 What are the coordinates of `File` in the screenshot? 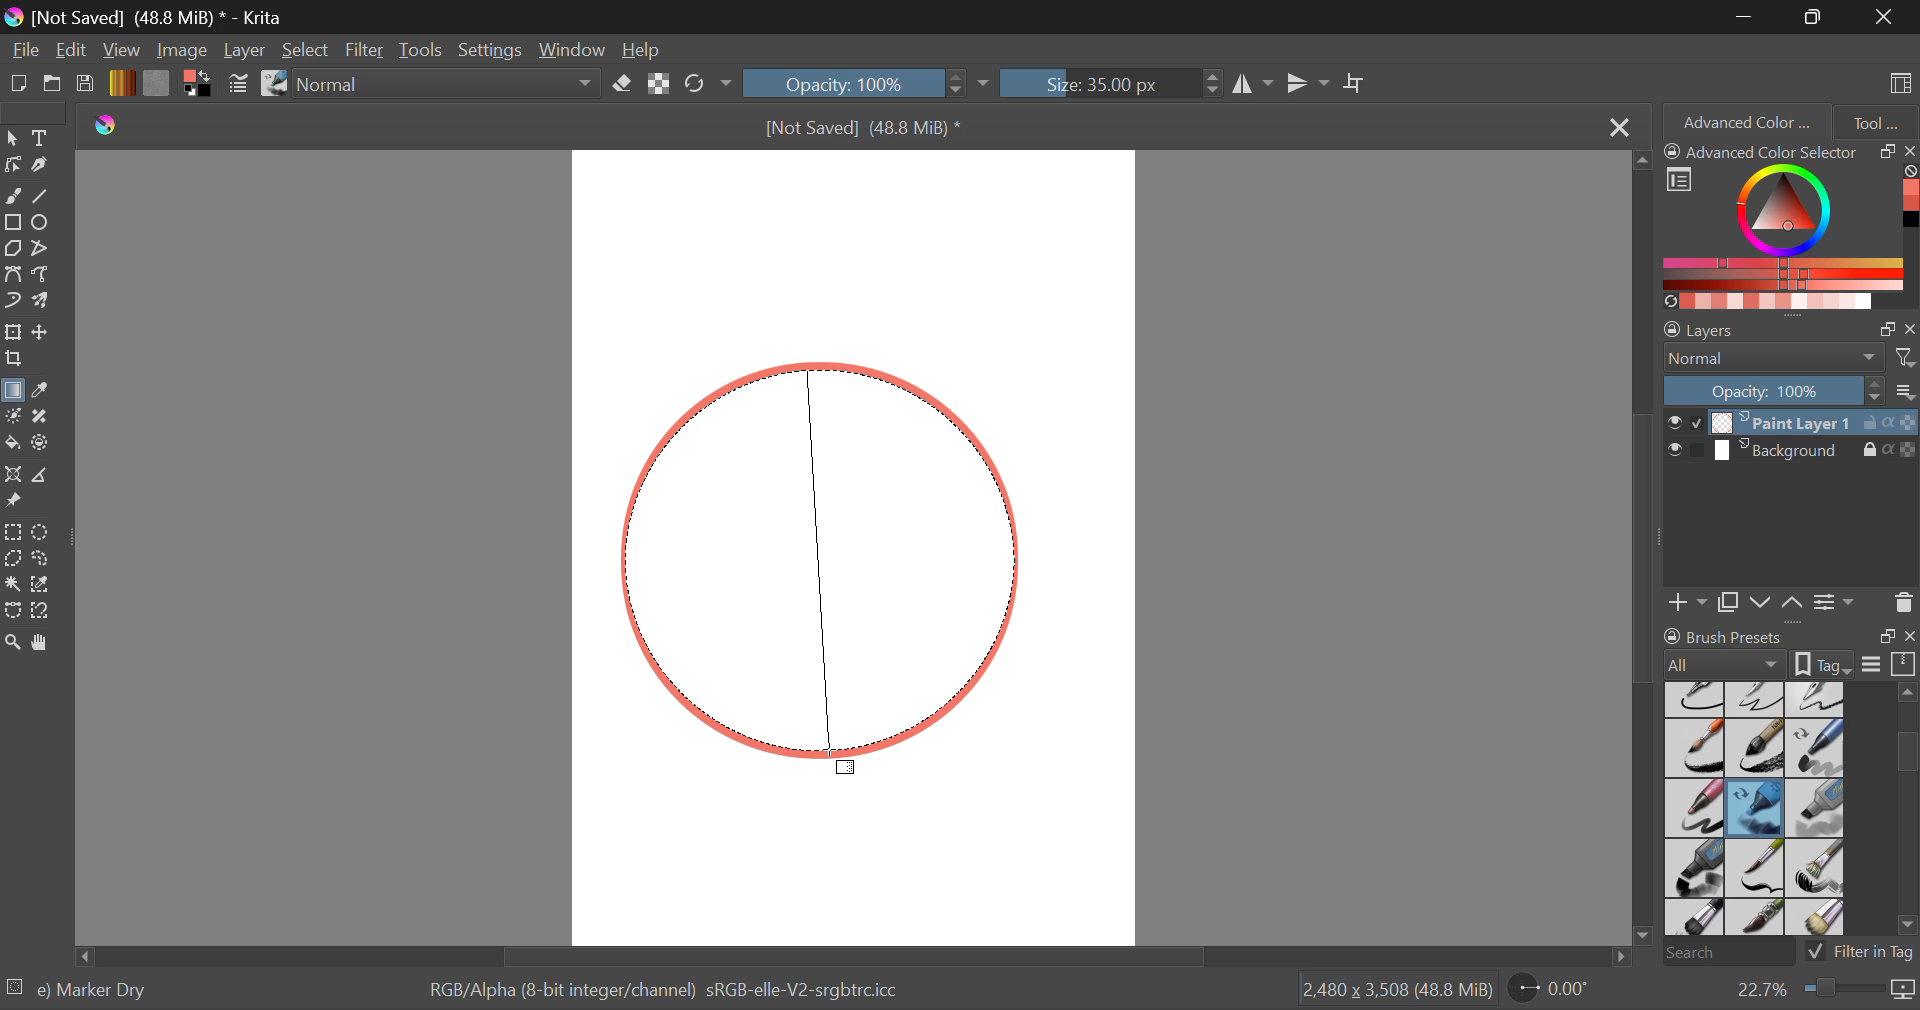 It's located at (26, 52).